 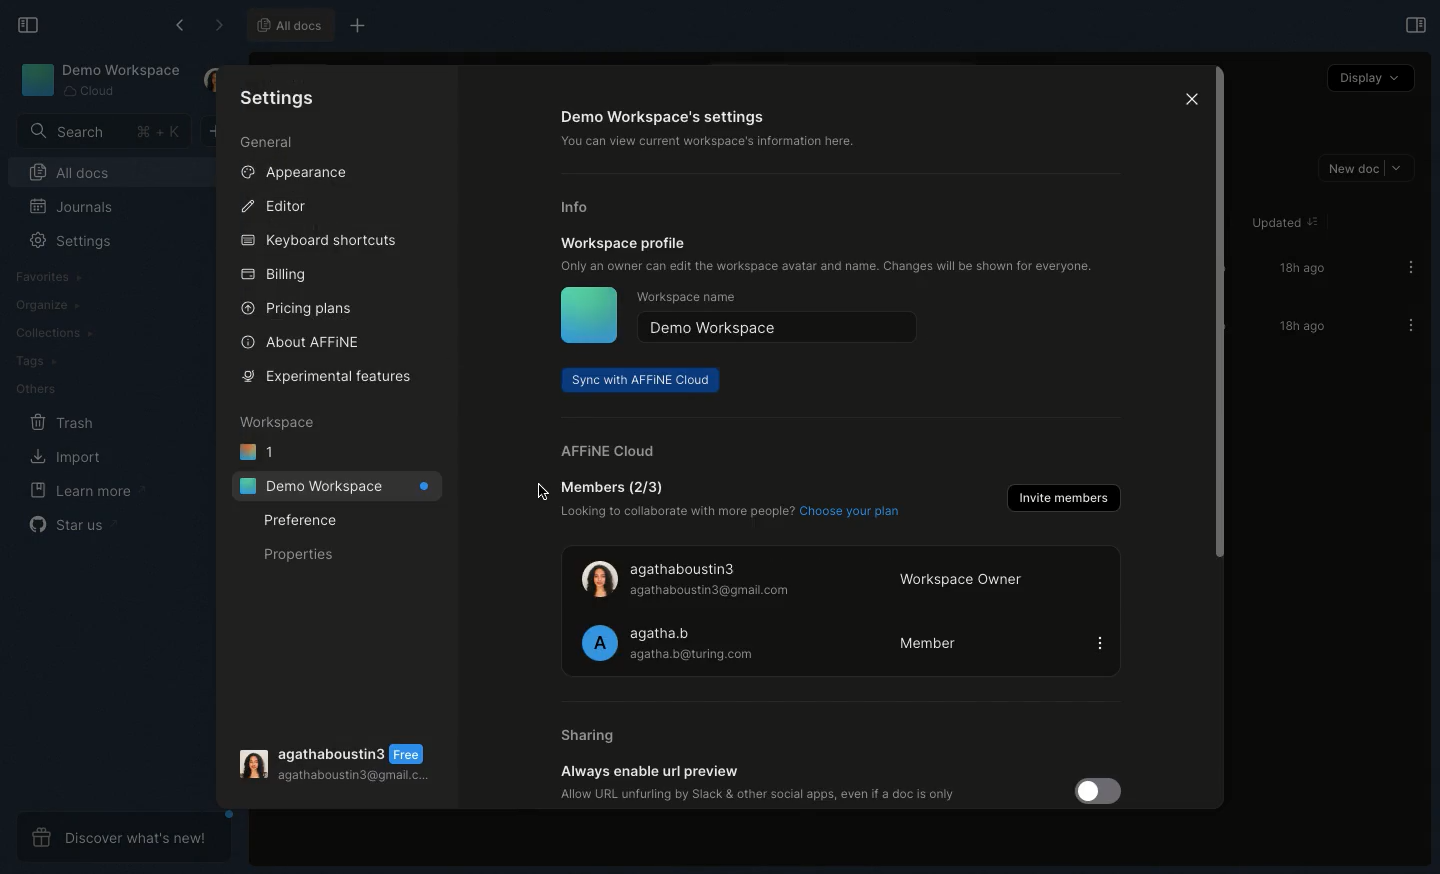 I want to click on Star us, so click(x=72, y=524).